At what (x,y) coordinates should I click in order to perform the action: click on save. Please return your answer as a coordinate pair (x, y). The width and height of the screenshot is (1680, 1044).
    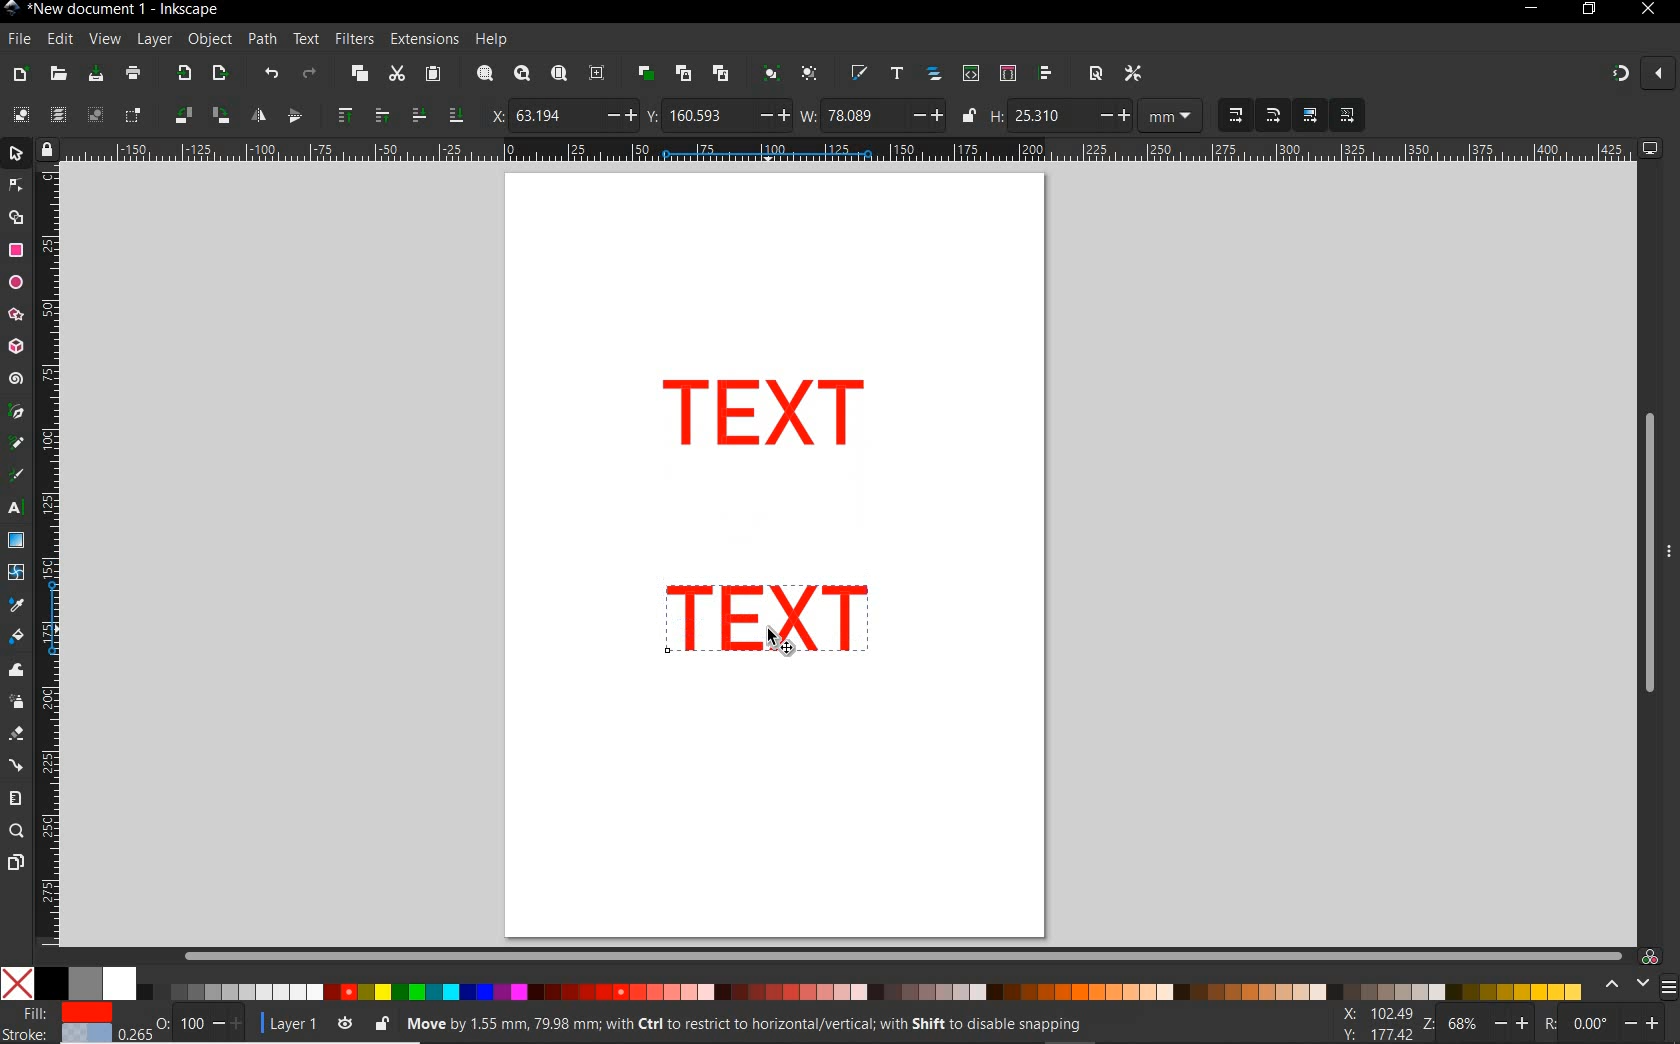
    Looking at the image, I should click on (96, 74).